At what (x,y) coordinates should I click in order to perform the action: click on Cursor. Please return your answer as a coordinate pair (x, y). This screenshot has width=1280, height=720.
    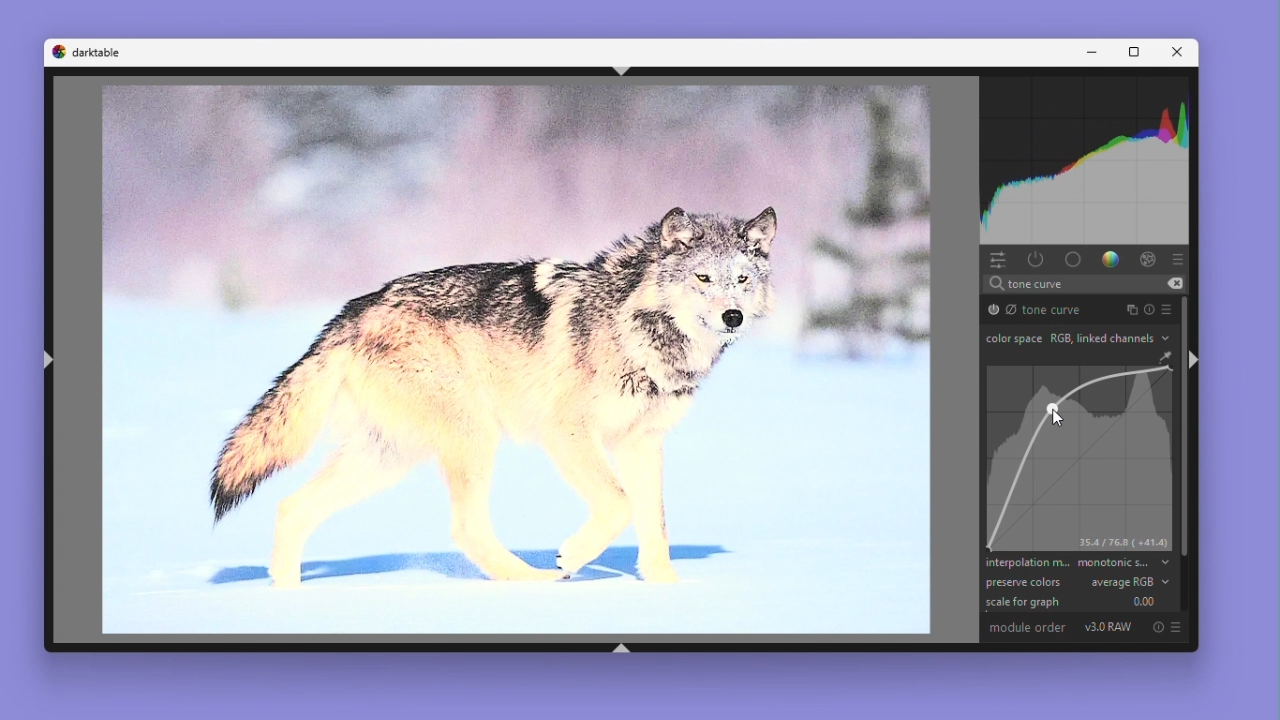
    Looking at the image, I should click on (1059, 418).